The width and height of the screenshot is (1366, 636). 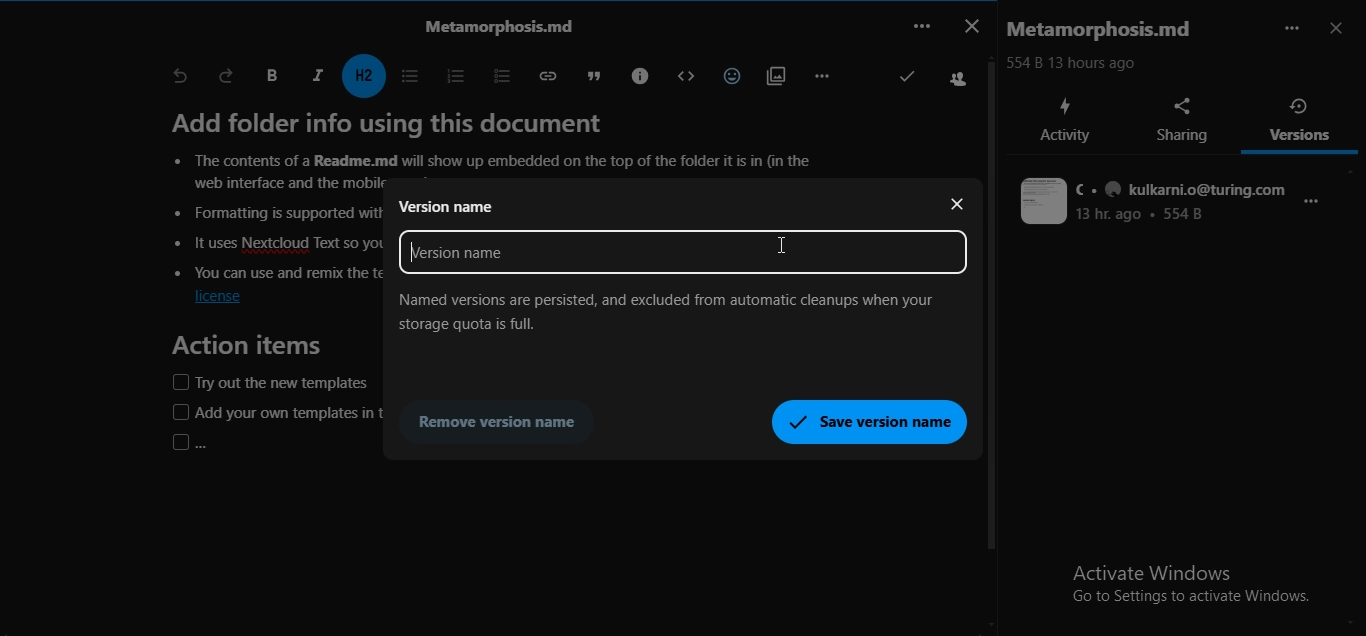 What do you see at coordinates (227, 75) in the screenshot?
I see `redo` at bounding box center [227, 75].